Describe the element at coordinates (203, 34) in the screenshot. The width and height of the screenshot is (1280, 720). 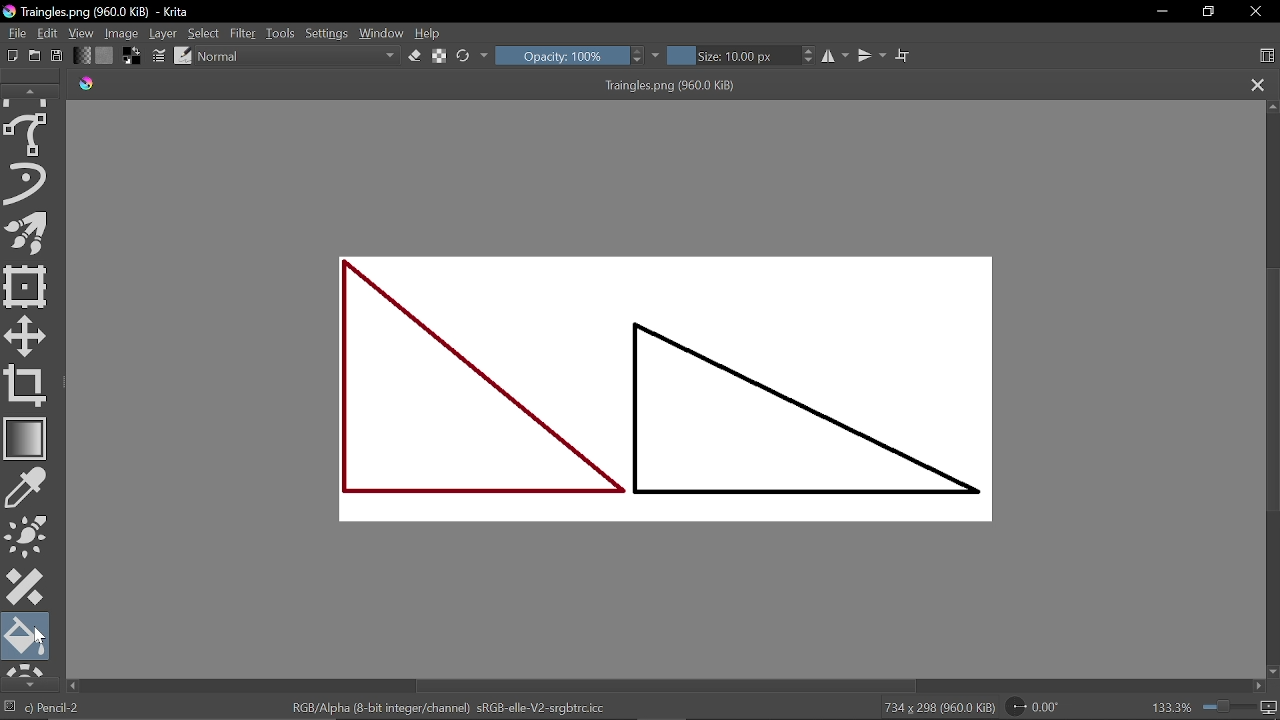
I see `Select` at that location.